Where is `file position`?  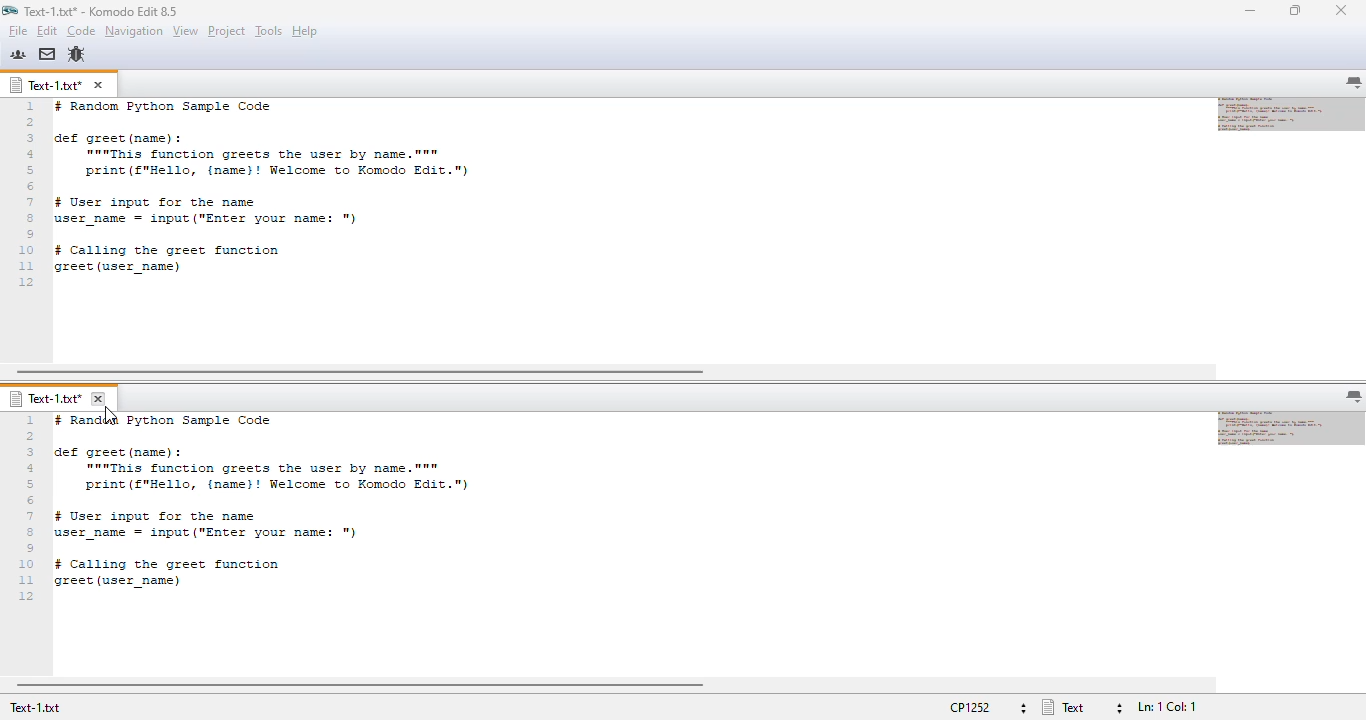
file position is located at coordinates (1169, 707).